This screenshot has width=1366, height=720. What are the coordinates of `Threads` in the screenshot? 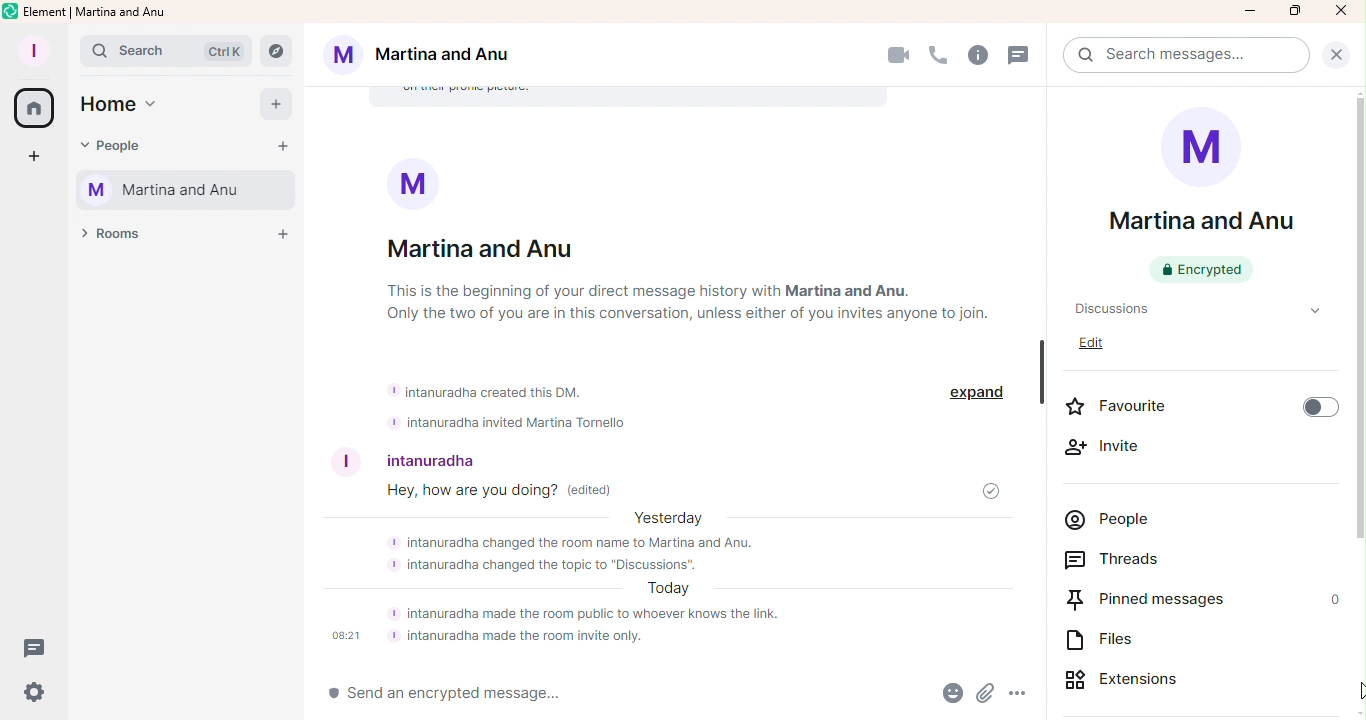 It's located at (1027, 58).